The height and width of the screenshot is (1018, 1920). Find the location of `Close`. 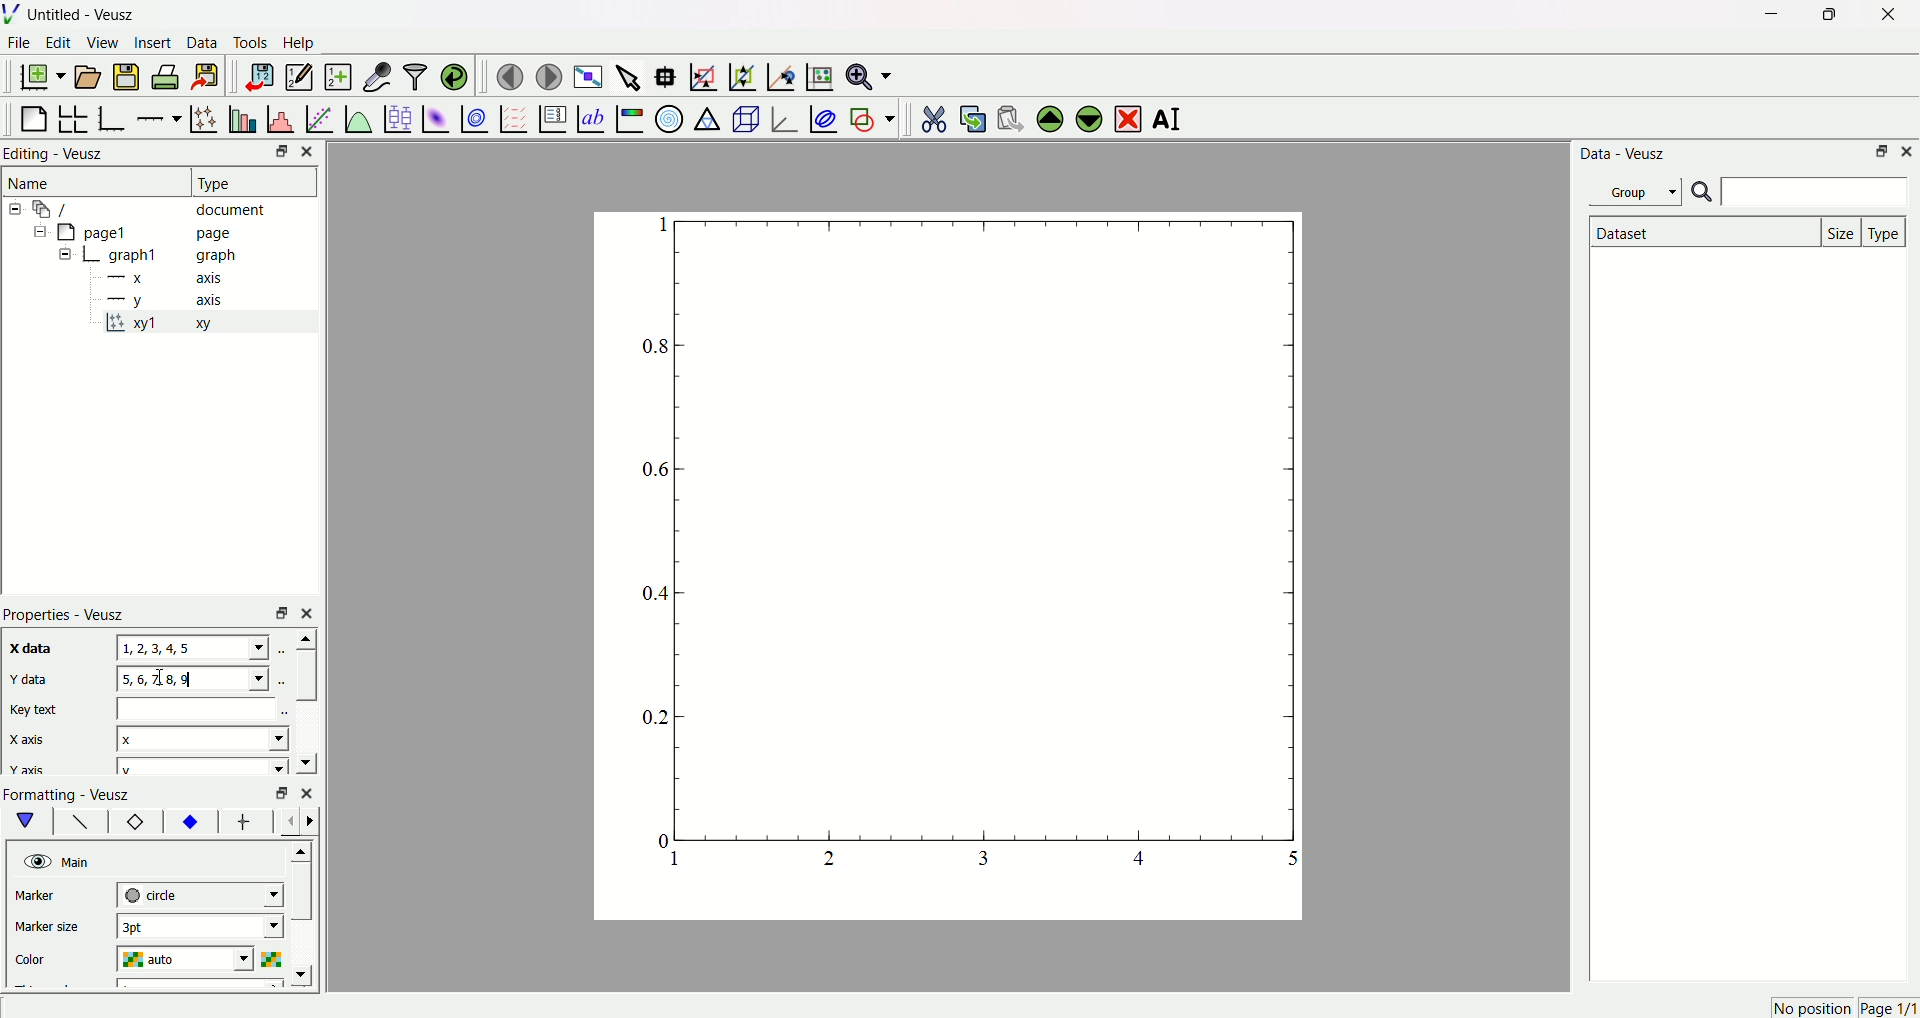

Close is located at coordinates (1881, 17).